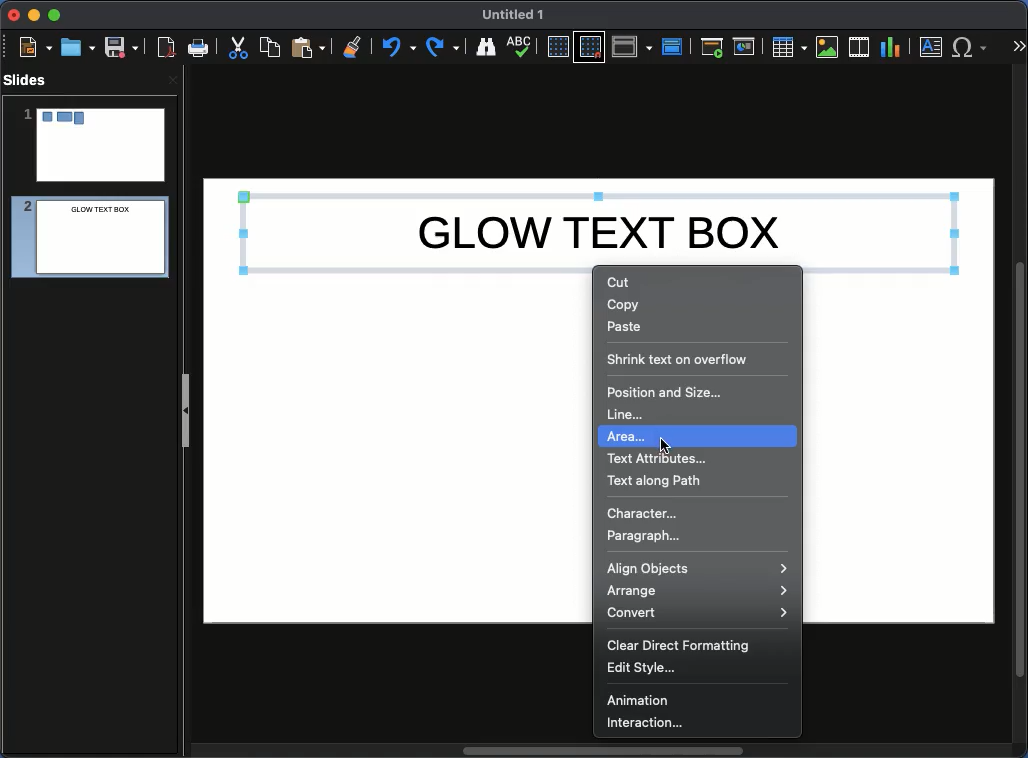 The image size is (1028, 758). I want to click on Arrange, so click(697, 591).